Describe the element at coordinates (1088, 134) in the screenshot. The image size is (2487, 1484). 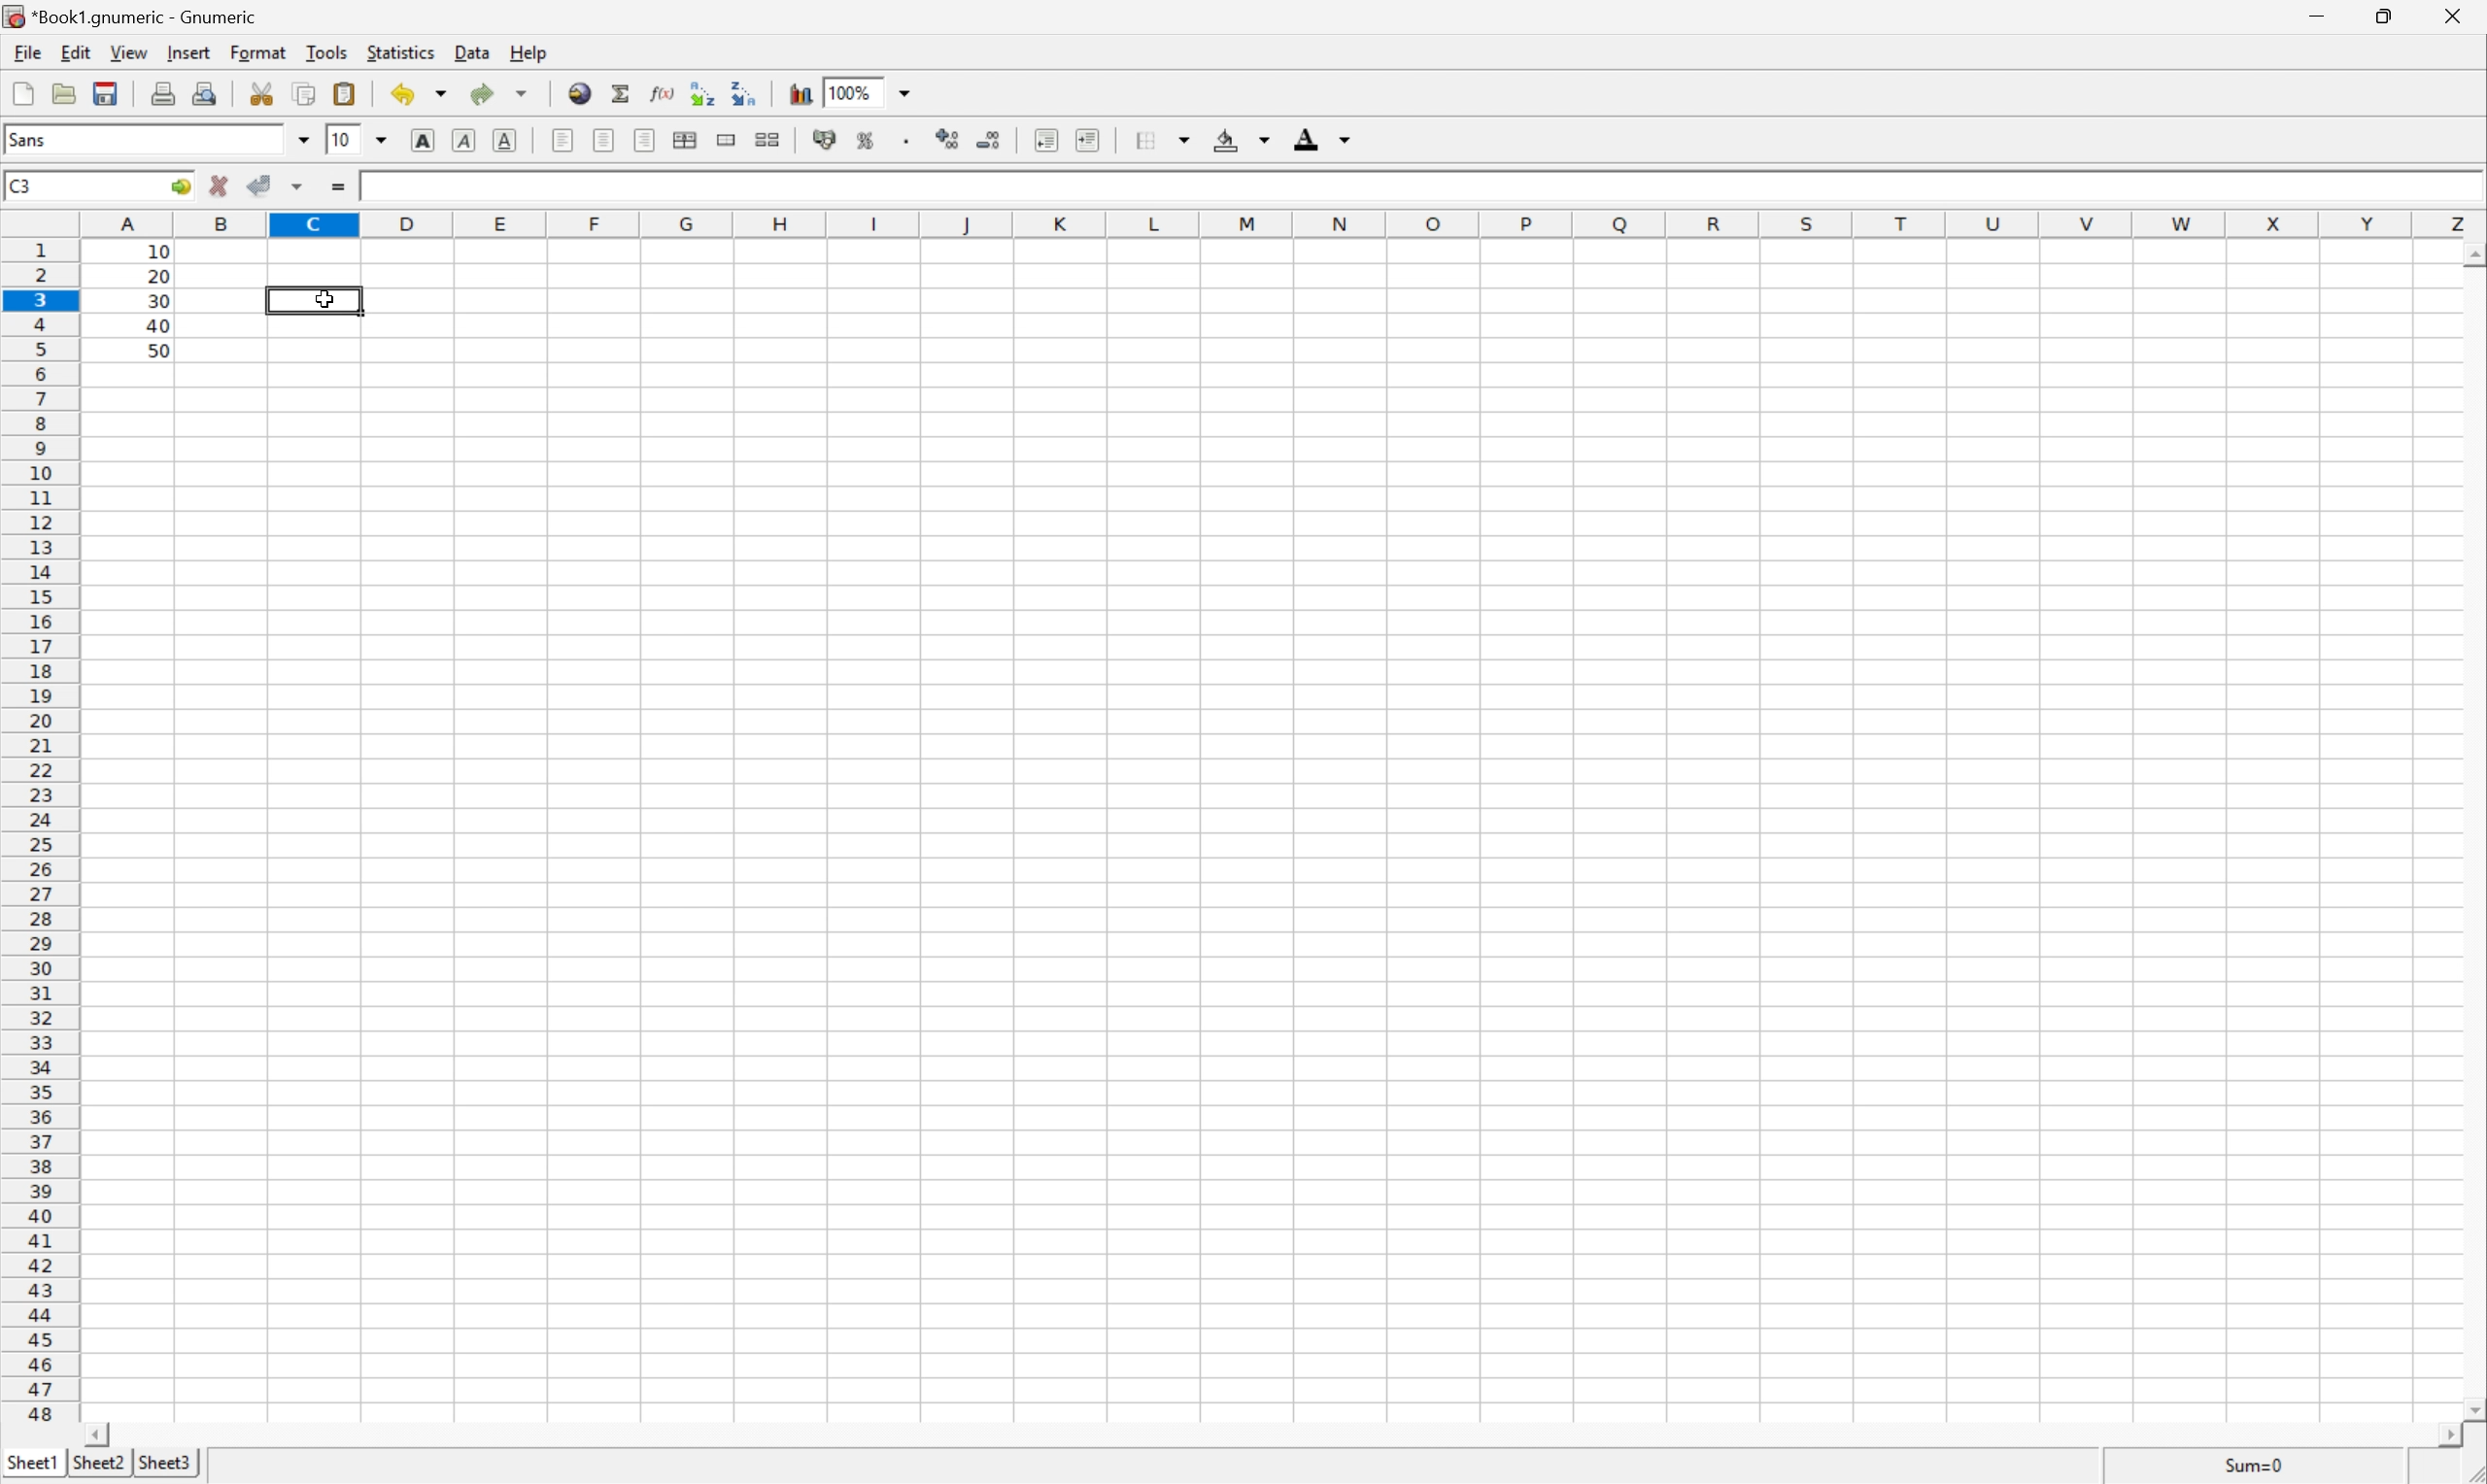
I see `Increase the indent, and align the contents to the left` at that location.